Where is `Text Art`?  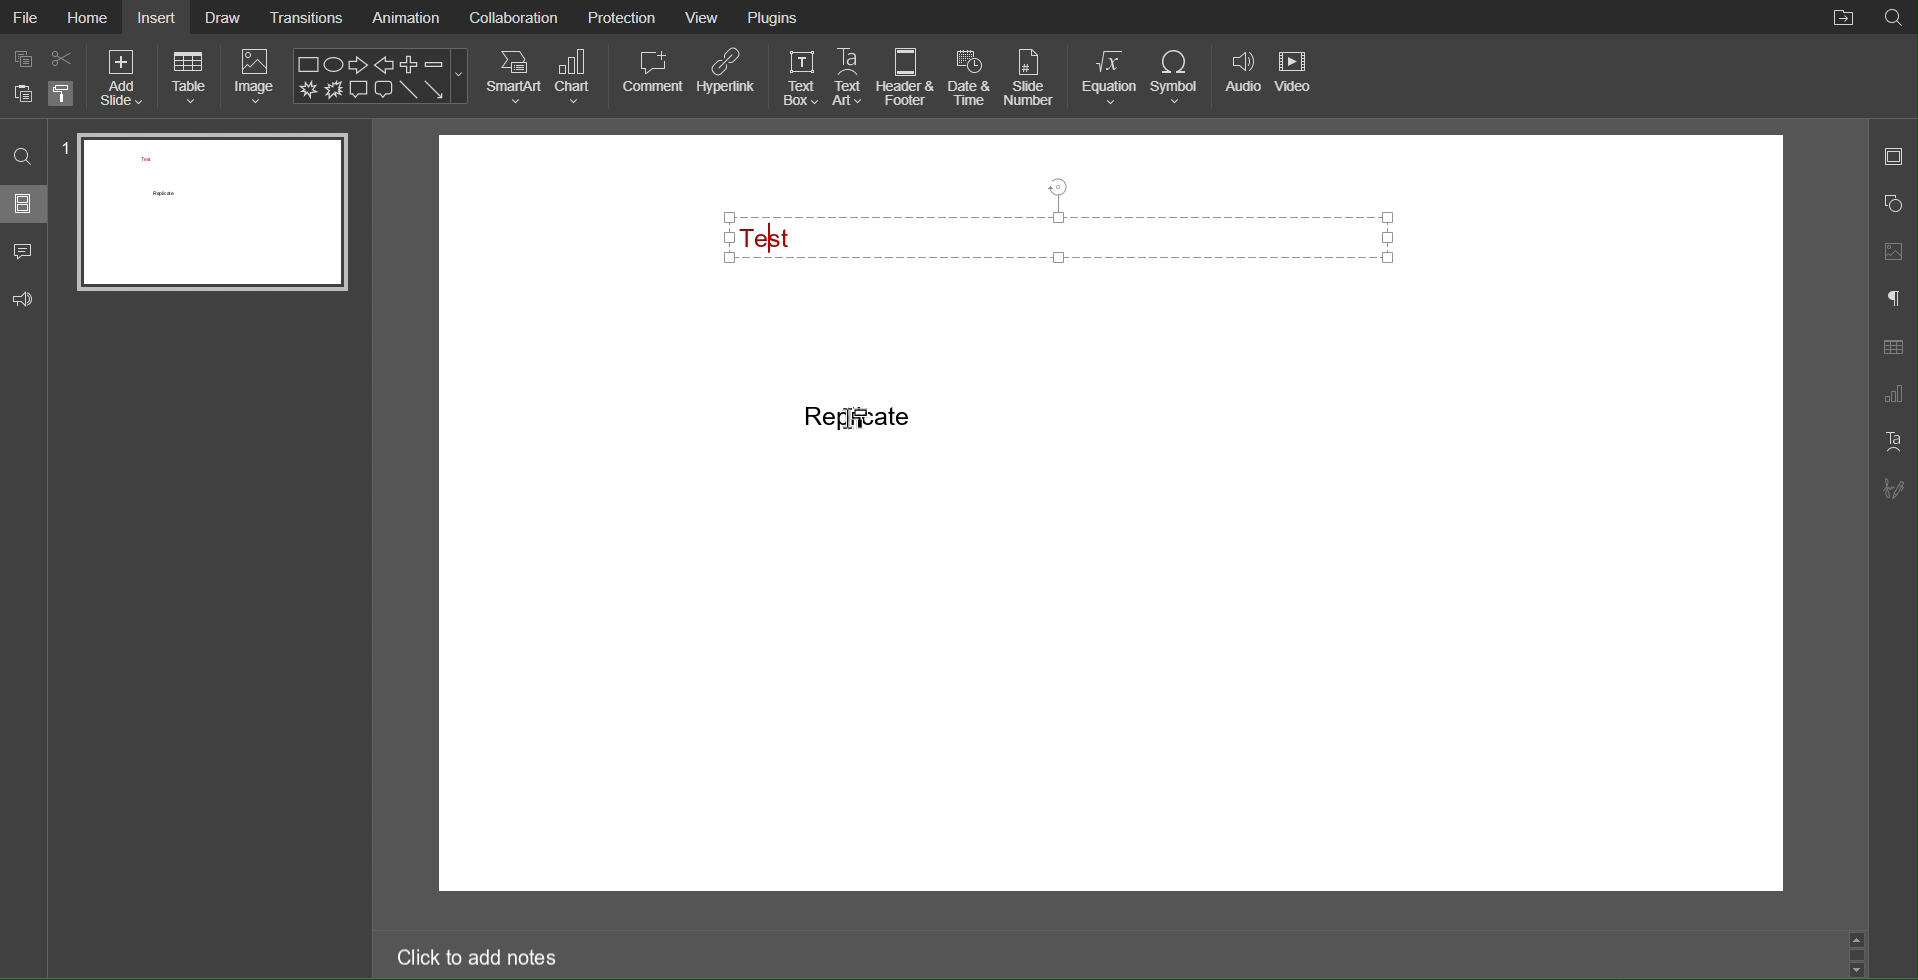
Text Art is located at coordinates (1890, 442).